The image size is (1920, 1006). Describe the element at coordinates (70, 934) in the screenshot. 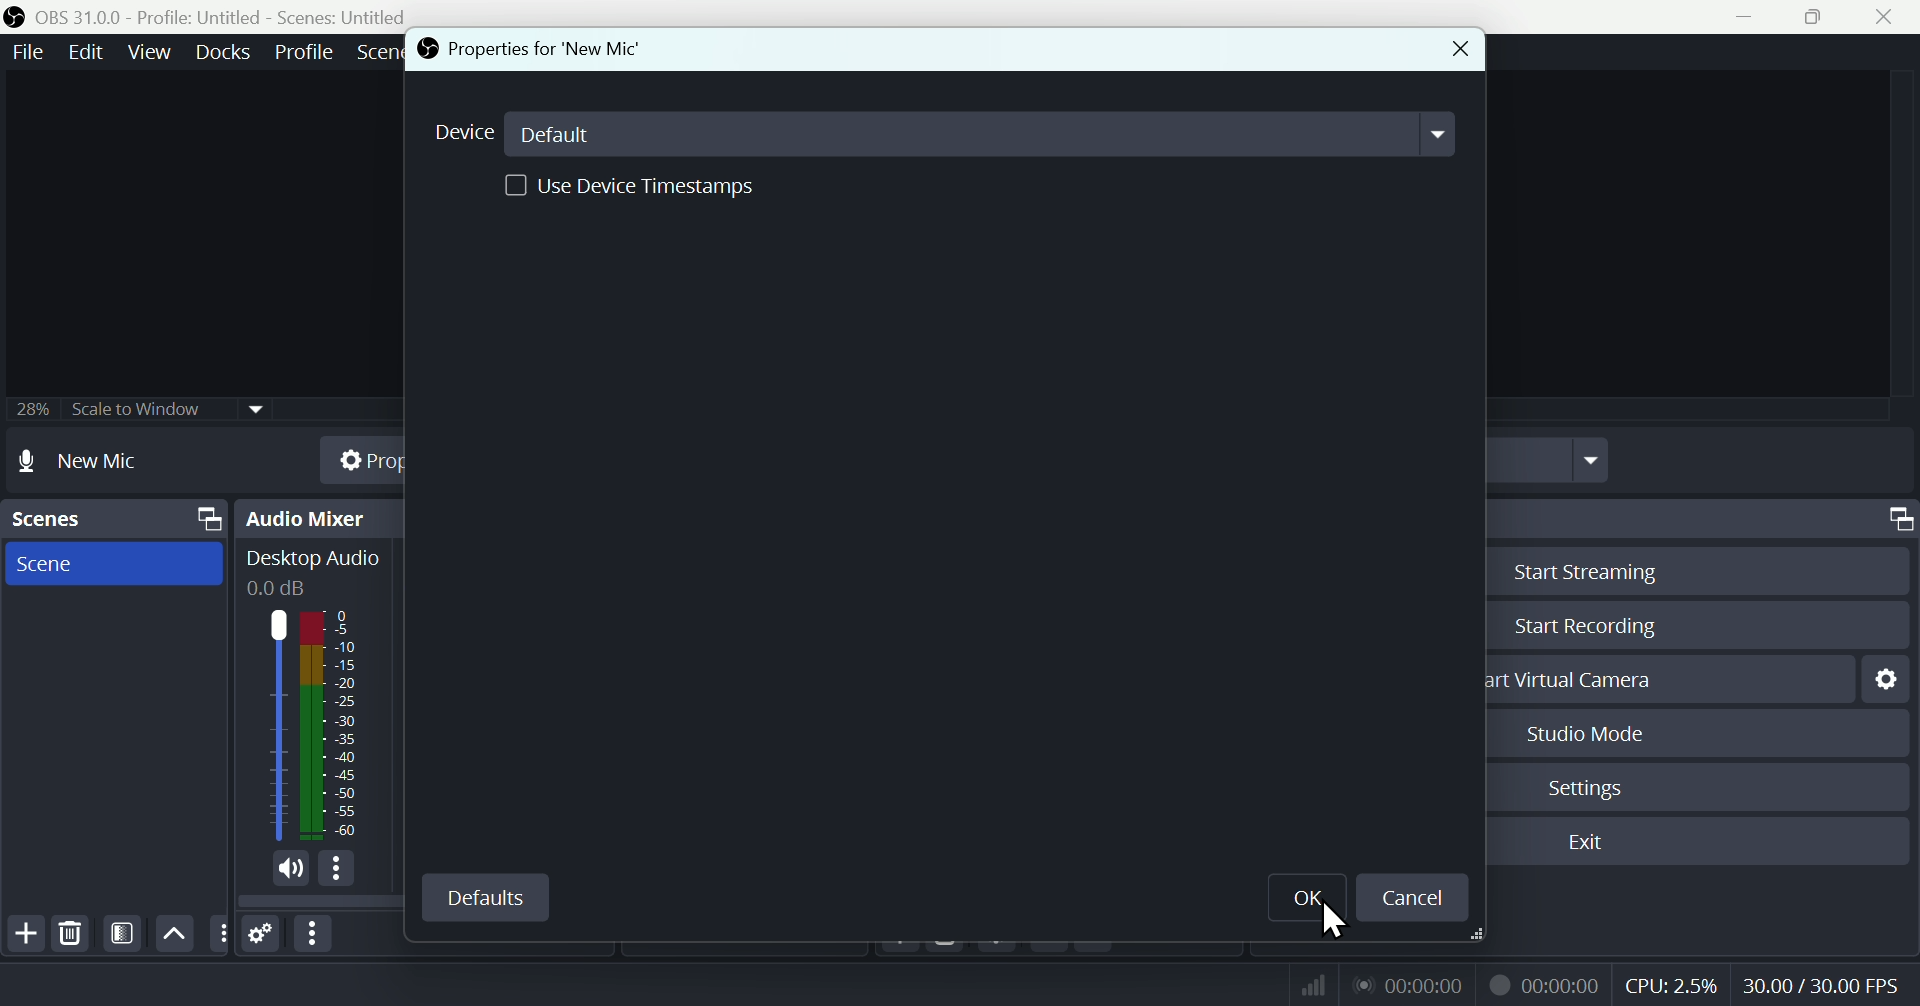

I see `Delete` at that location.